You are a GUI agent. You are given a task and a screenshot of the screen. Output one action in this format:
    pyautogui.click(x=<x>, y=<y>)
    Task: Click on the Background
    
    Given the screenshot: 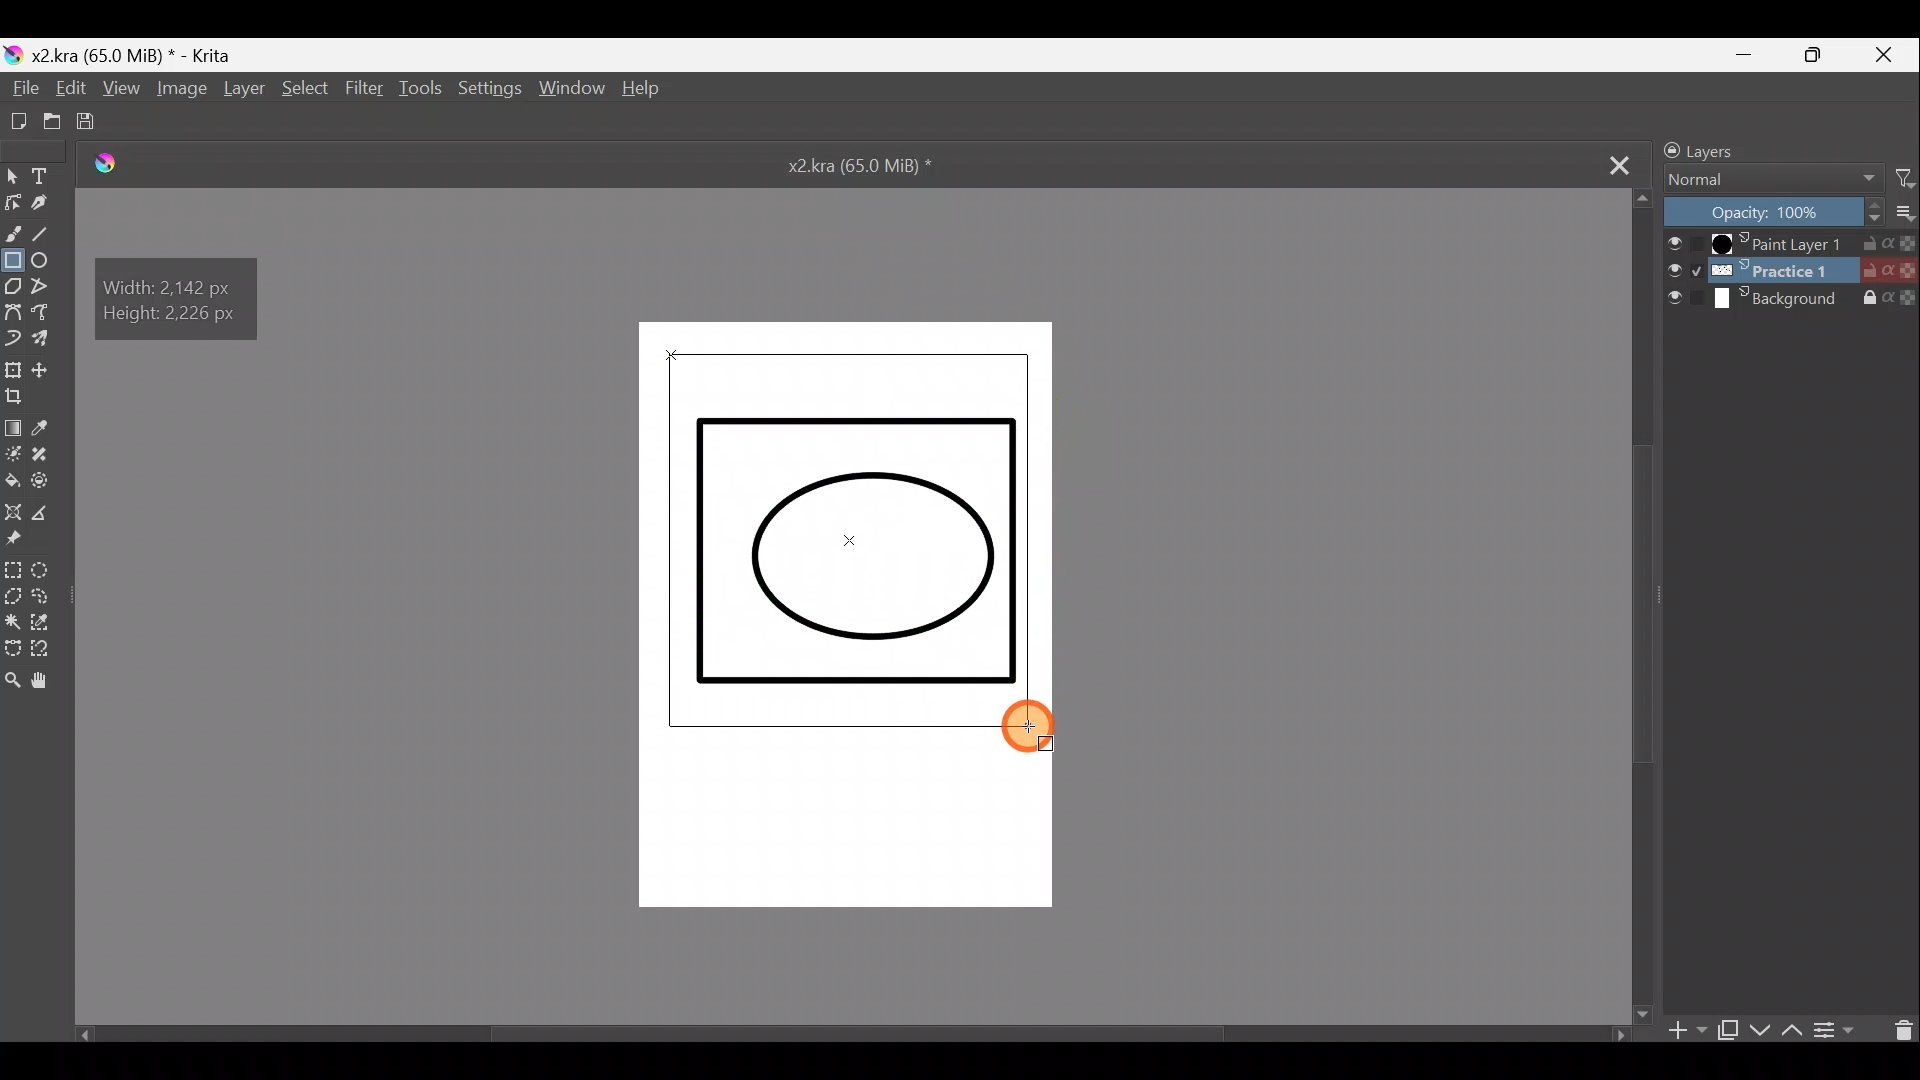 What is the action you would take?
    pyautogui.click(x=1793, y=299)
    